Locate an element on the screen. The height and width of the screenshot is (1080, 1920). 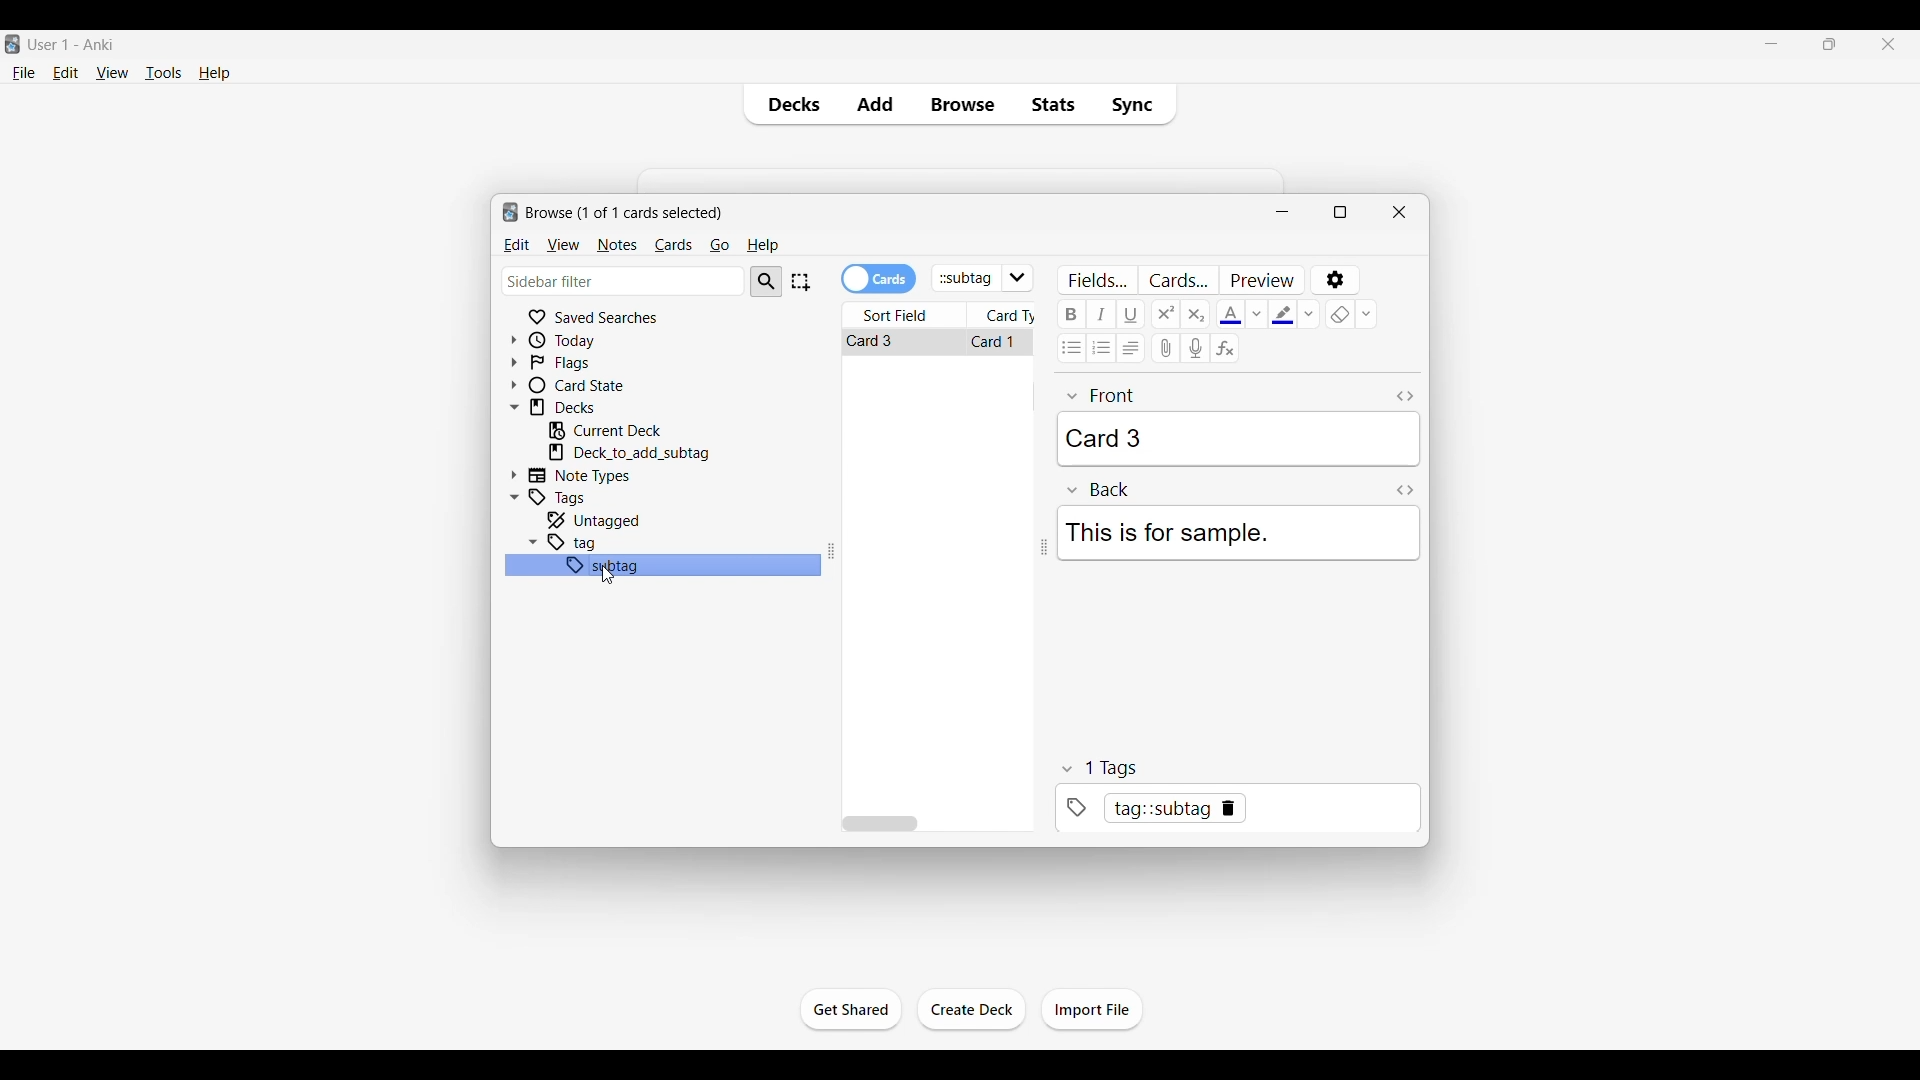
Show interface in a smaller tab is located at coordinates (1829, 44).